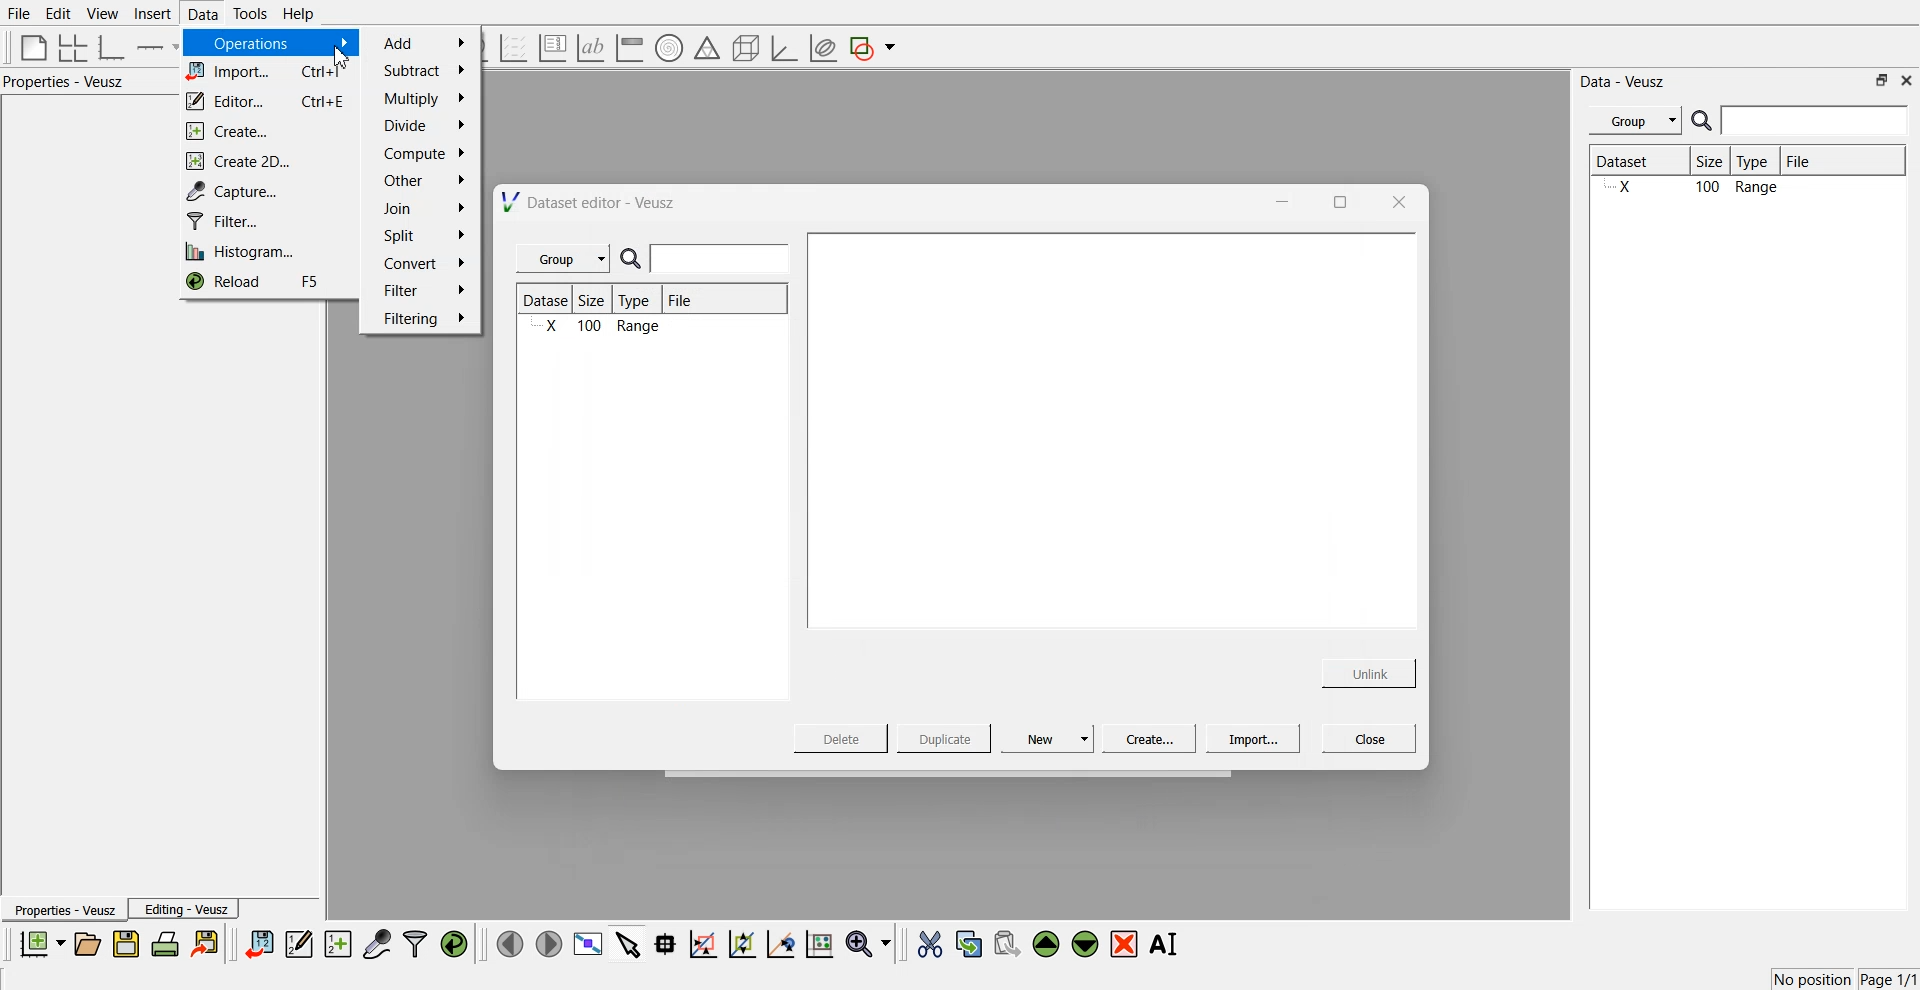 Image resolution: width=1920 pixels, height=990 pixels. I want to click on maximise, so click(1334, 200).